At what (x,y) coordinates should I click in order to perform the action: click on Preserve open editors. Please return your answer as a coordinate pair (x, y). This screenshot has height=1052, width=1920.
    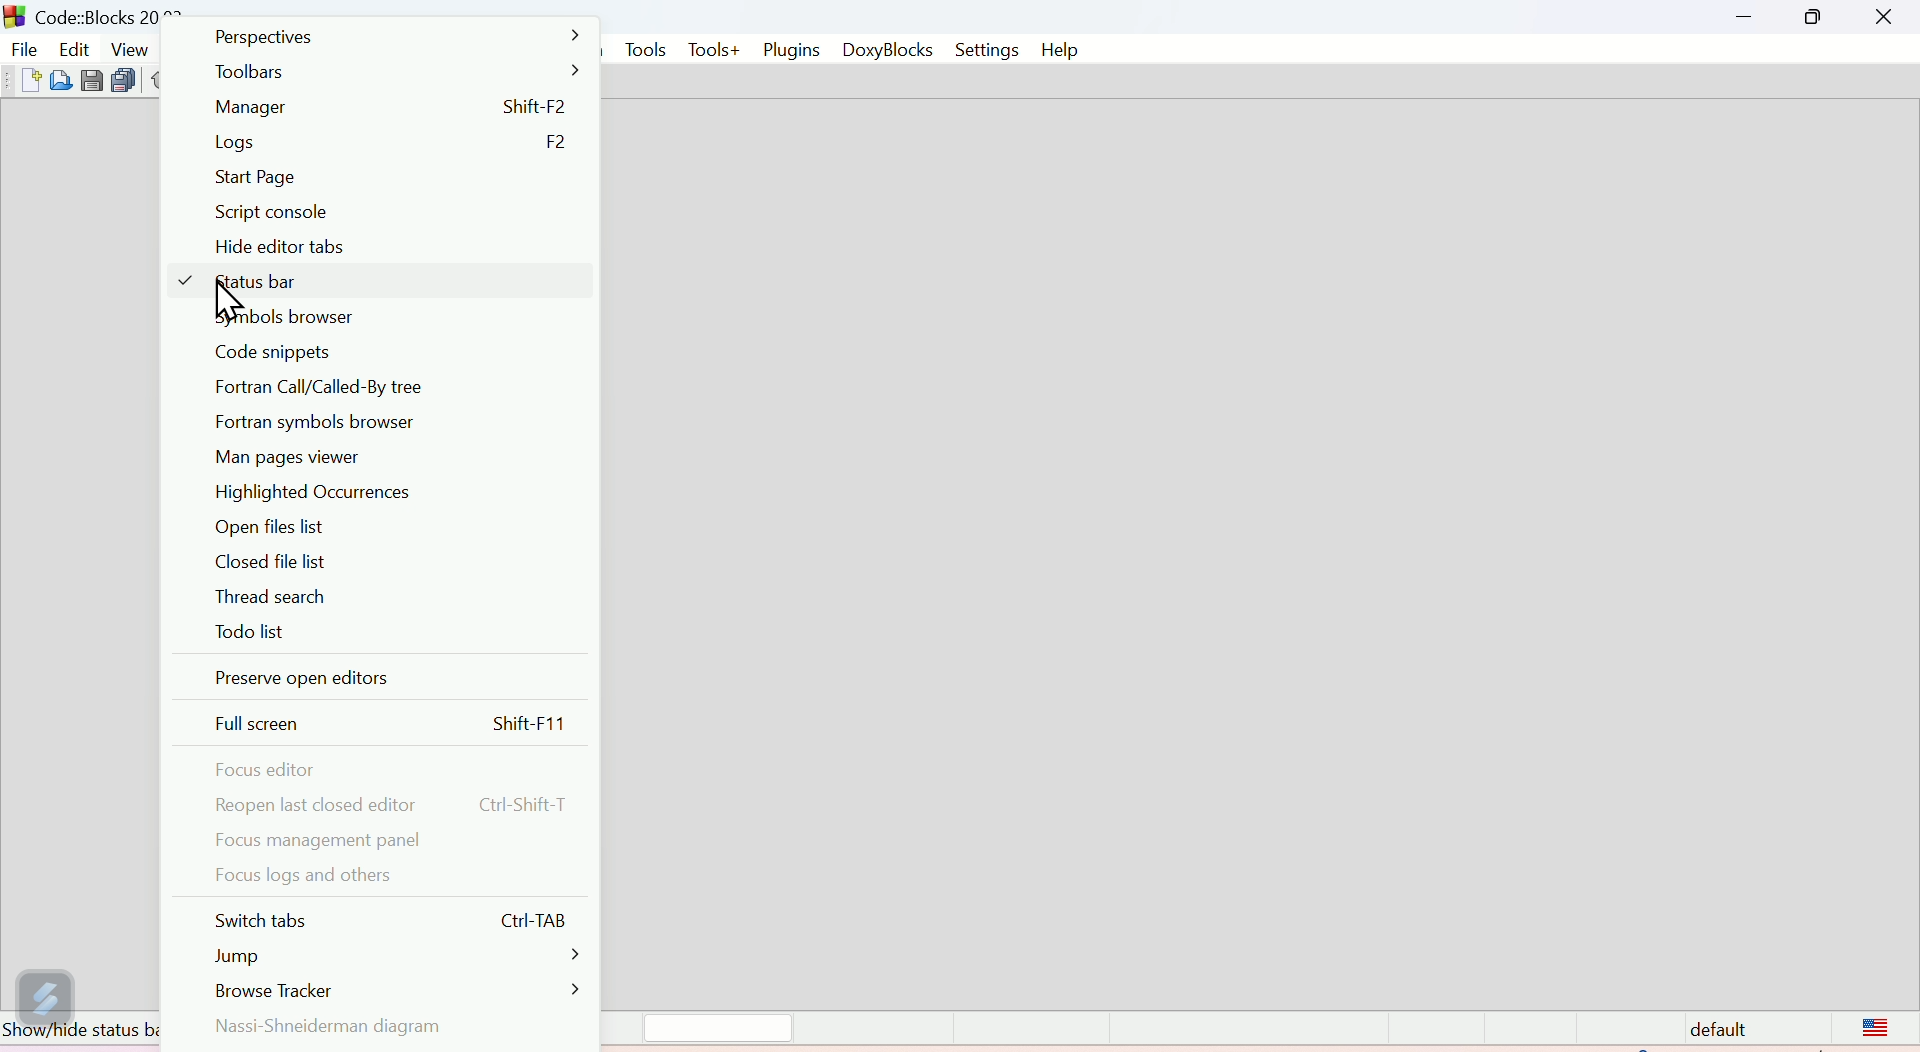
    Looking at the image, I should click on (307, 674).